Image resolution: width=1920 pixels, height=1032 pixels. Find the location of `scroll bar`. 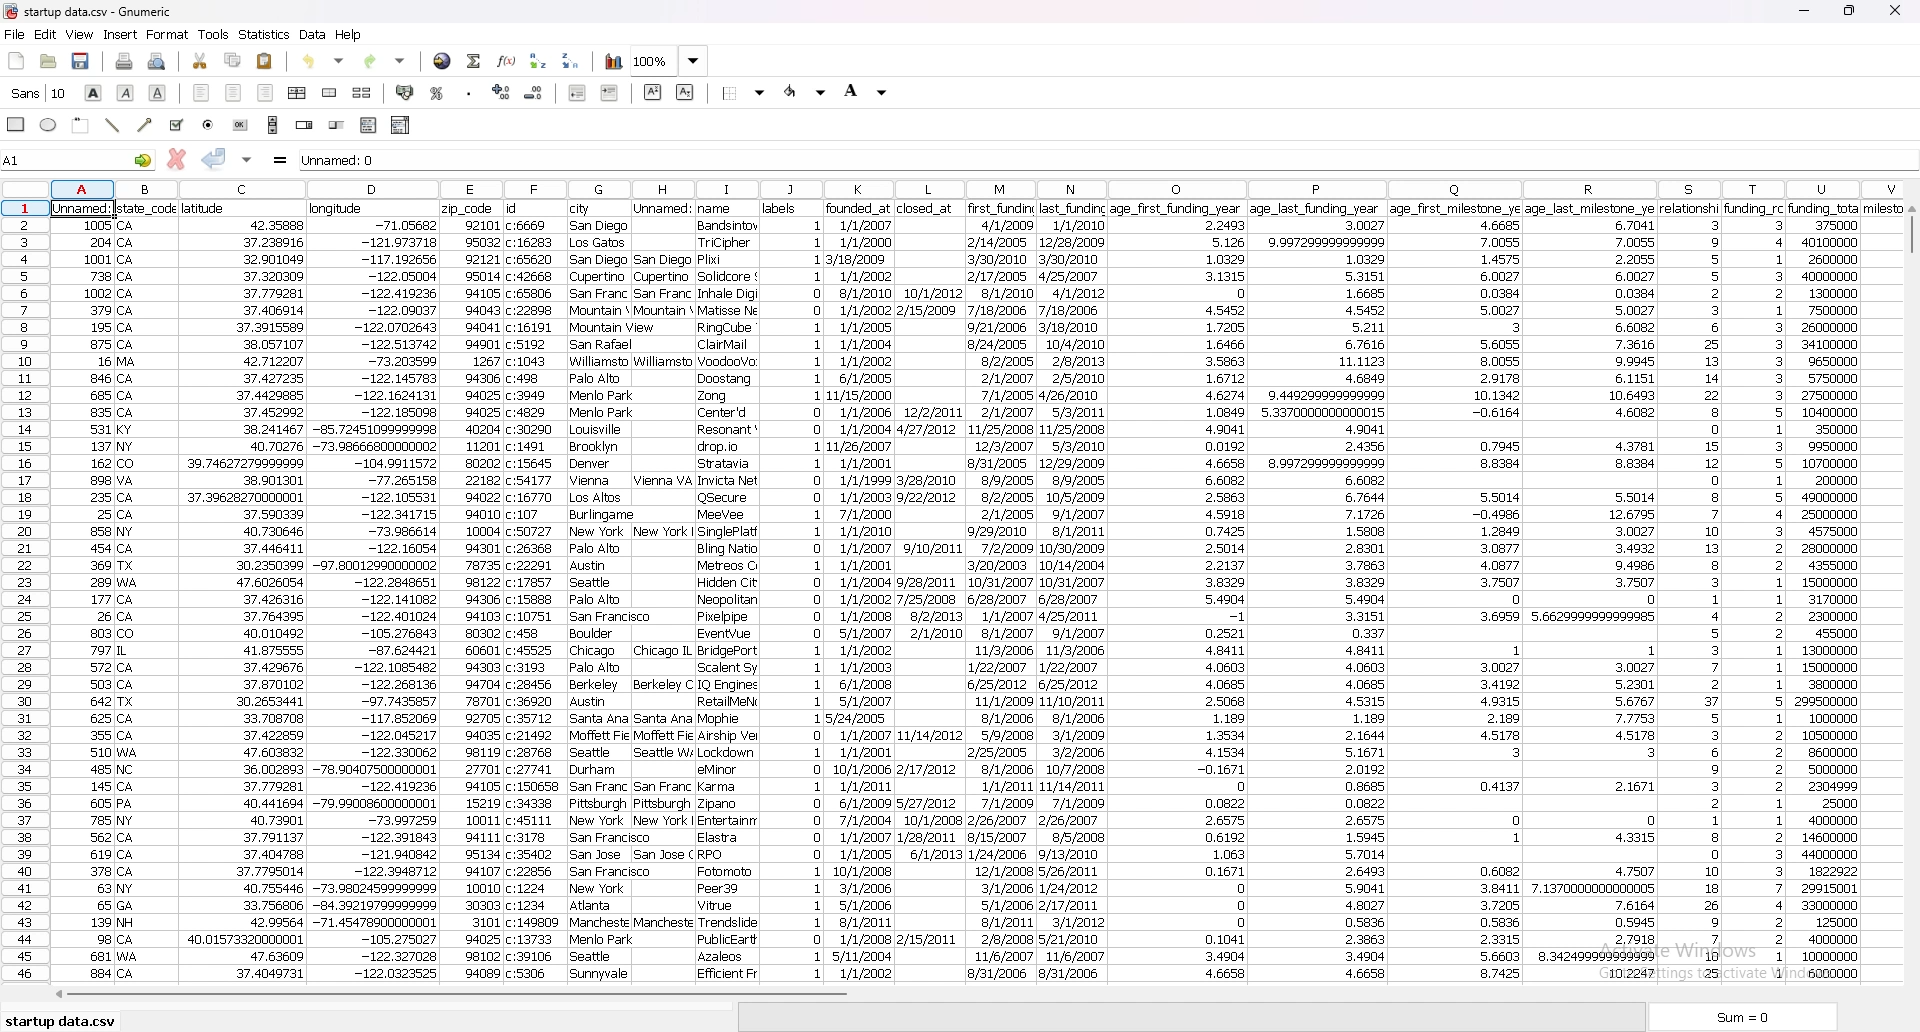

scroll bar is located at coordinates (453, 997).